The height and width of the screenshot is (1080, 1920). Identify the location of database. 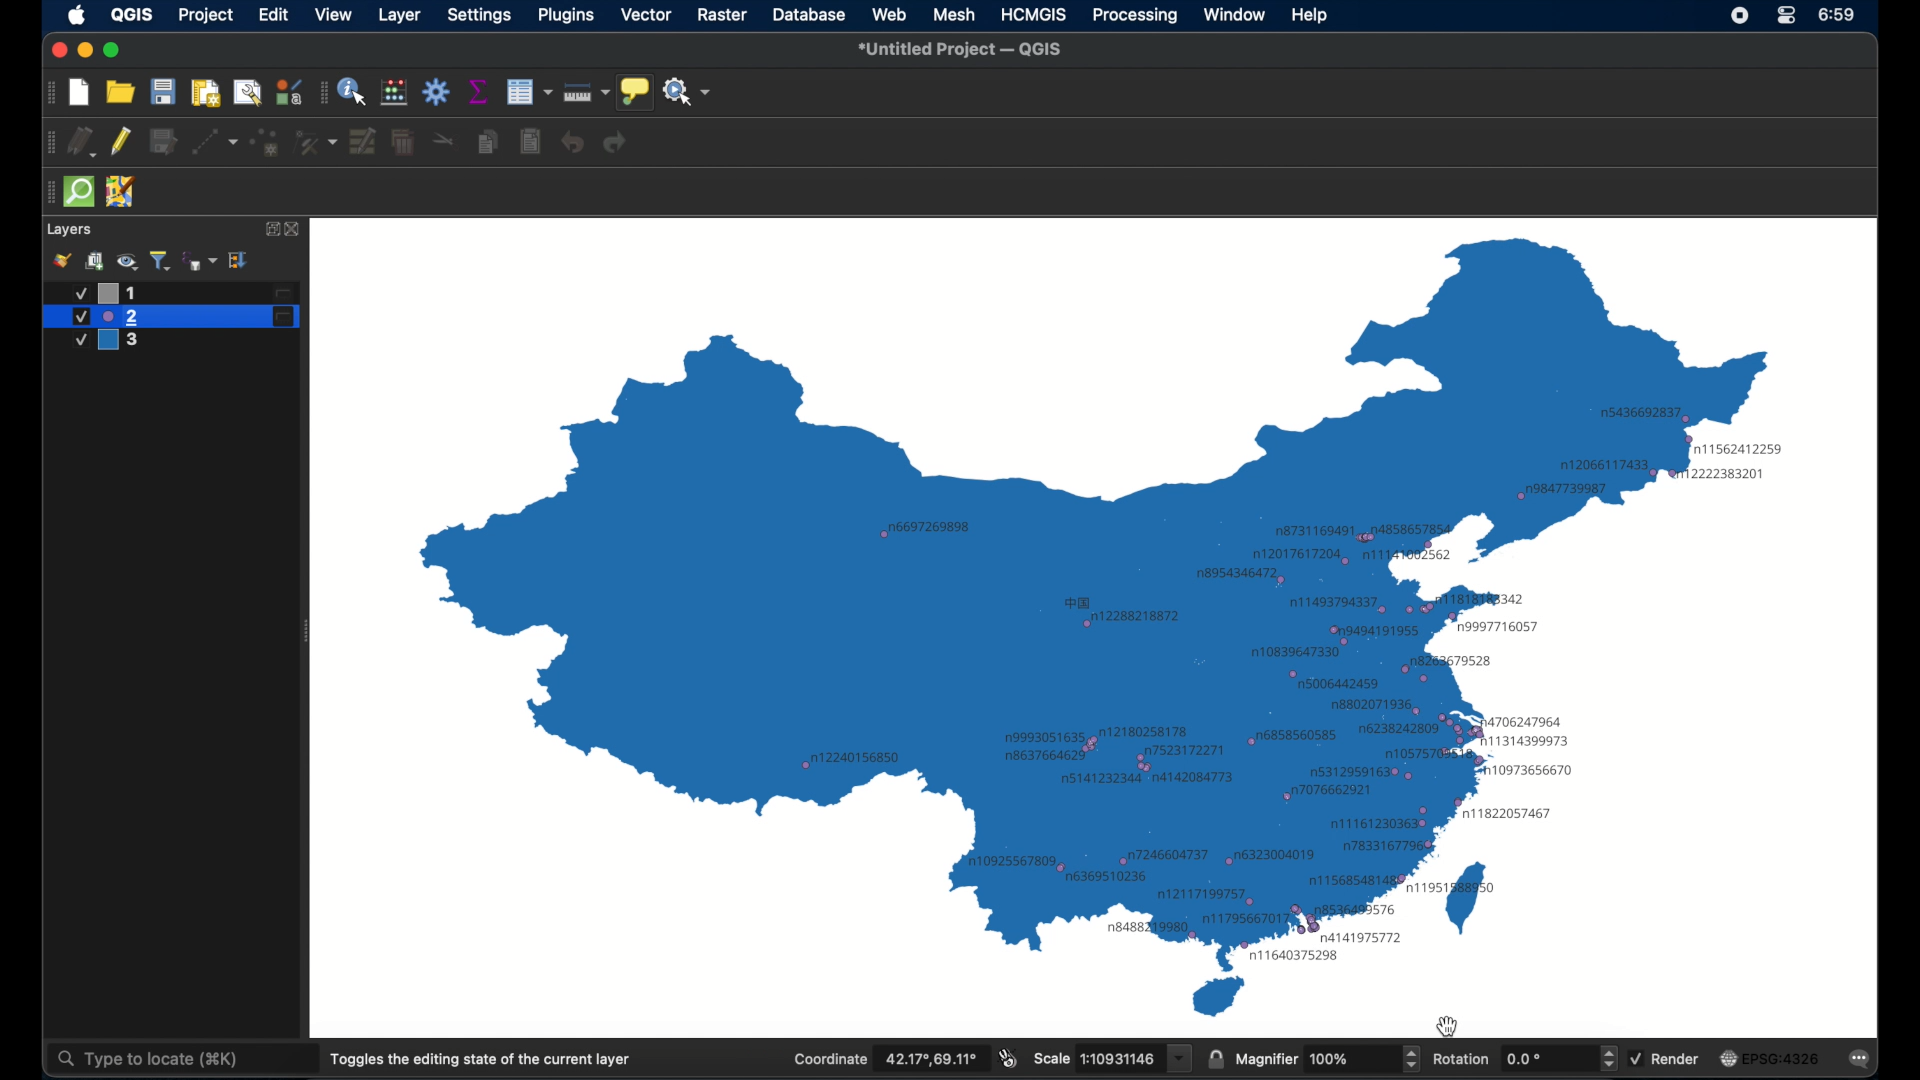
(809, 15).